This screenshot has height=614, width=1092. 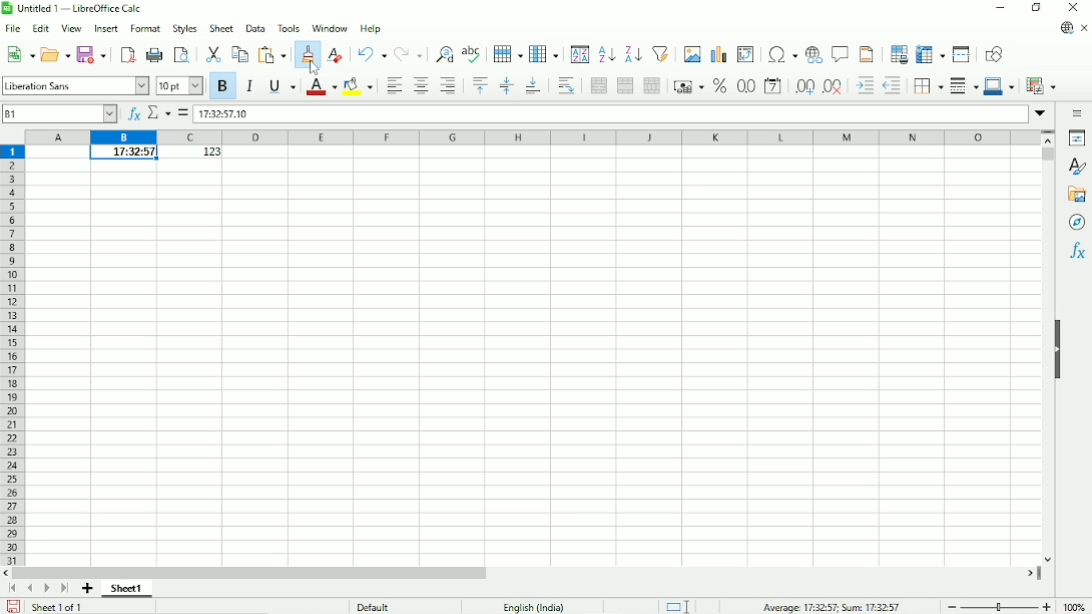 I want to click on Zoom out/in, so click(x=998, y=605).